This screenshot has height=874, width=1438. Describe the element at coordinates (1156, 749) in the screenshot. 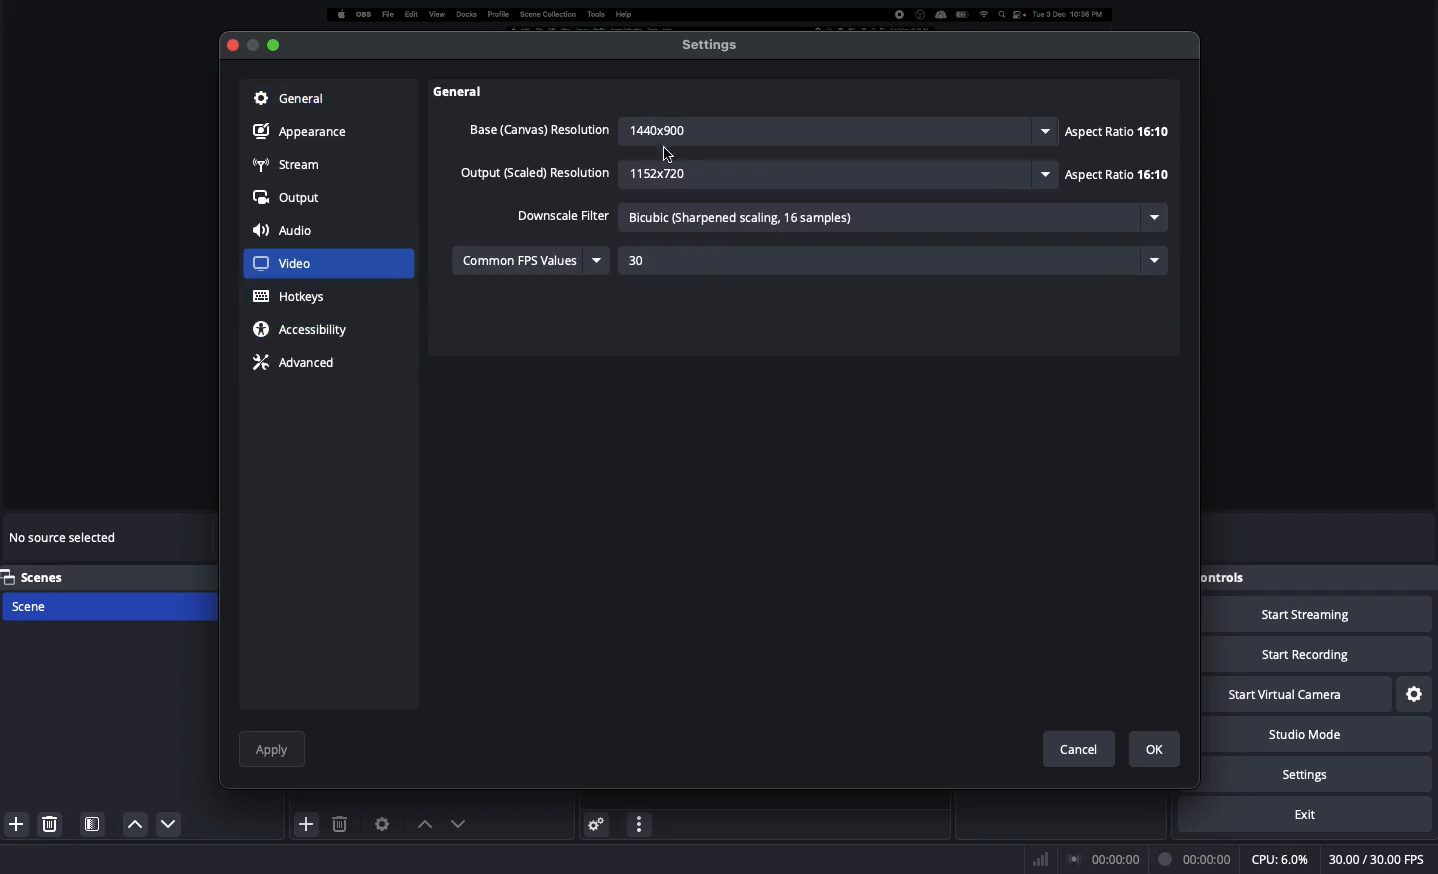

I see `Ok` at that location.